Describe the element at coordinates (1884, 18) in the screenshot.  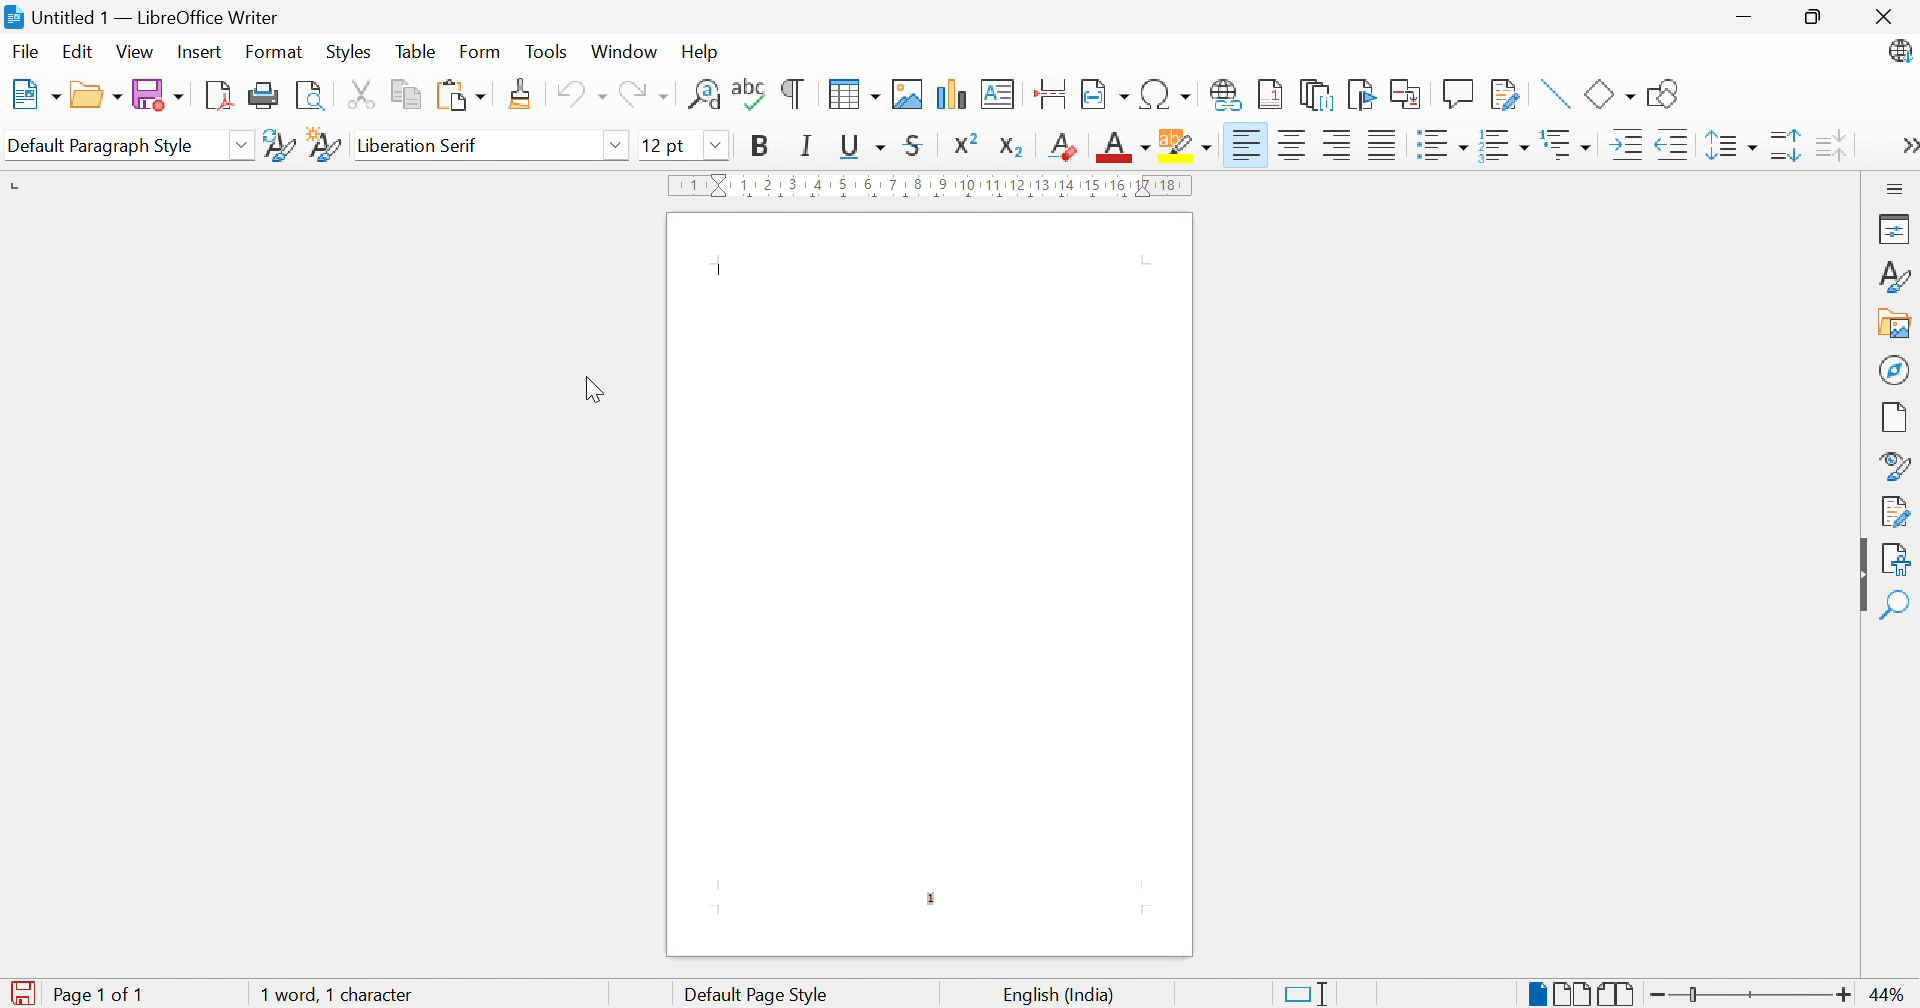
I see `Close` at that location.